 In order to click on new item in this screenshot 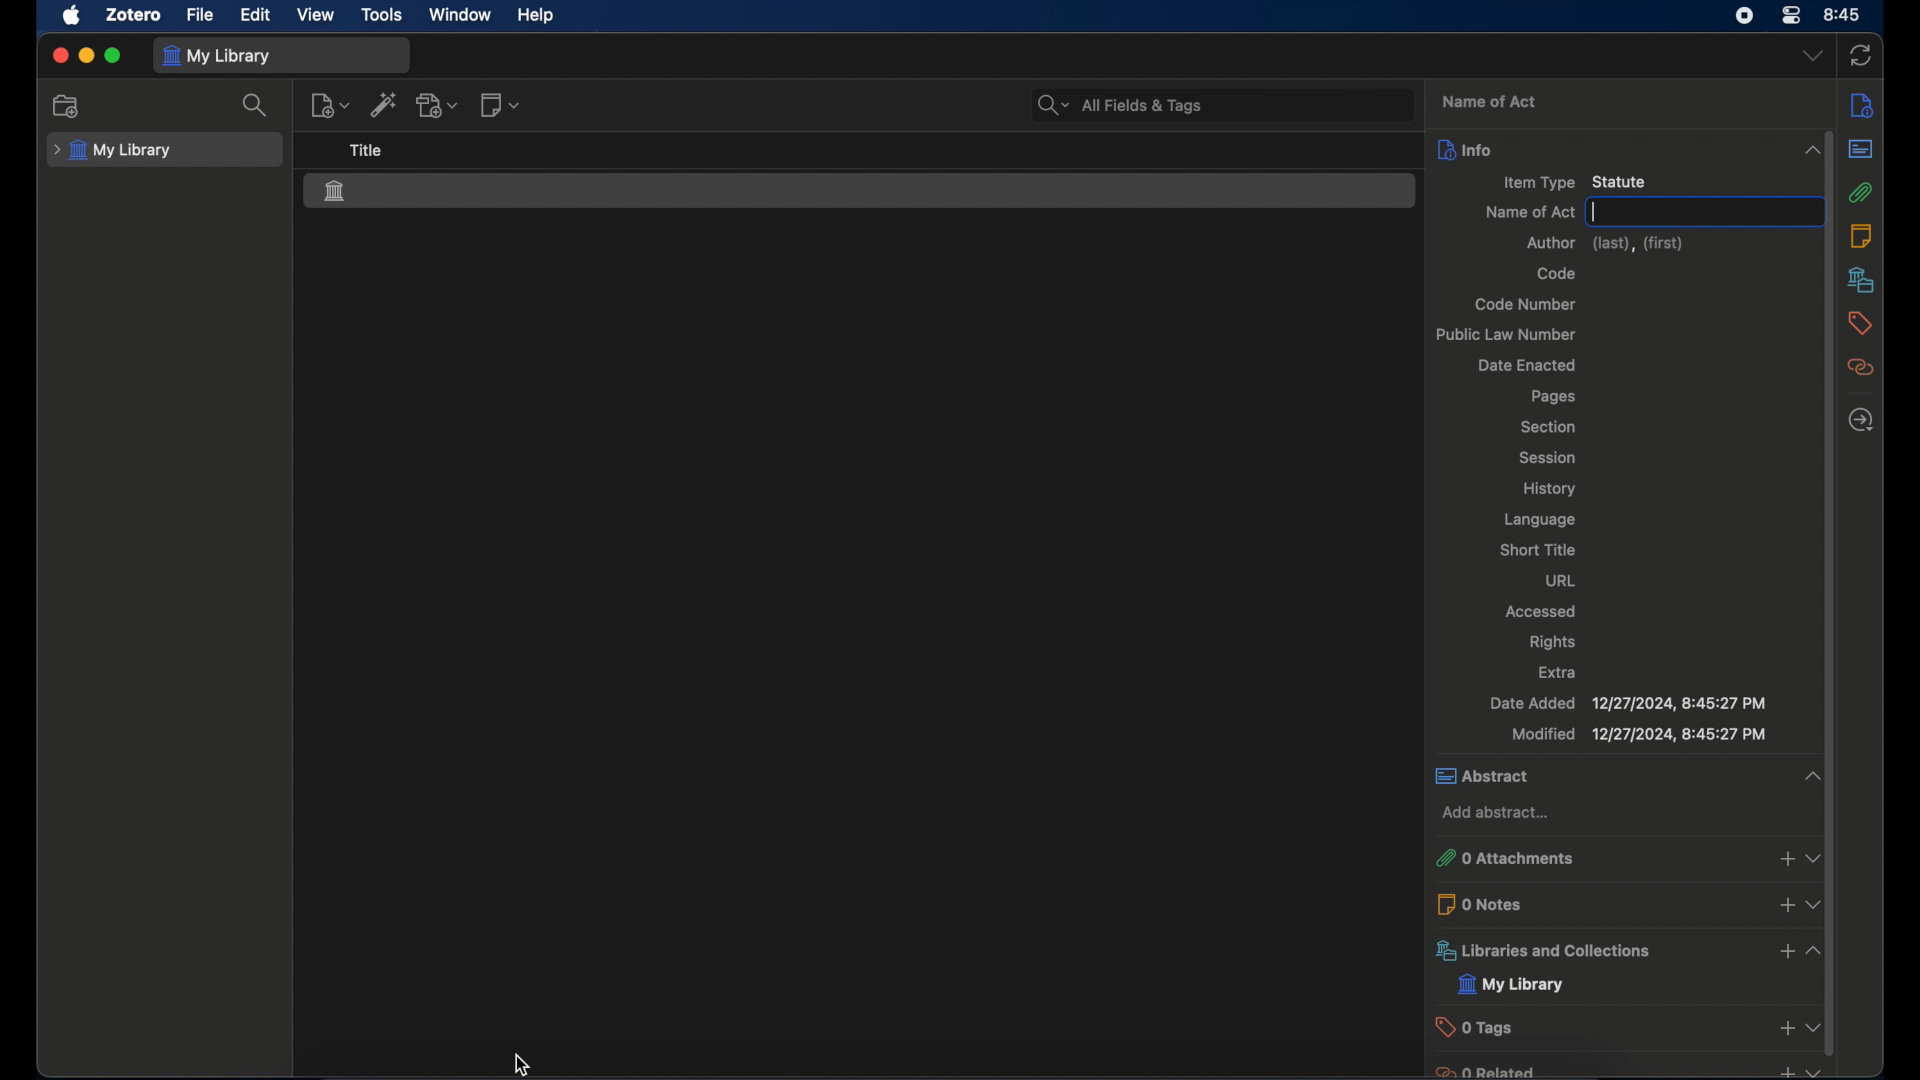, I will do `click(330, 107)`.